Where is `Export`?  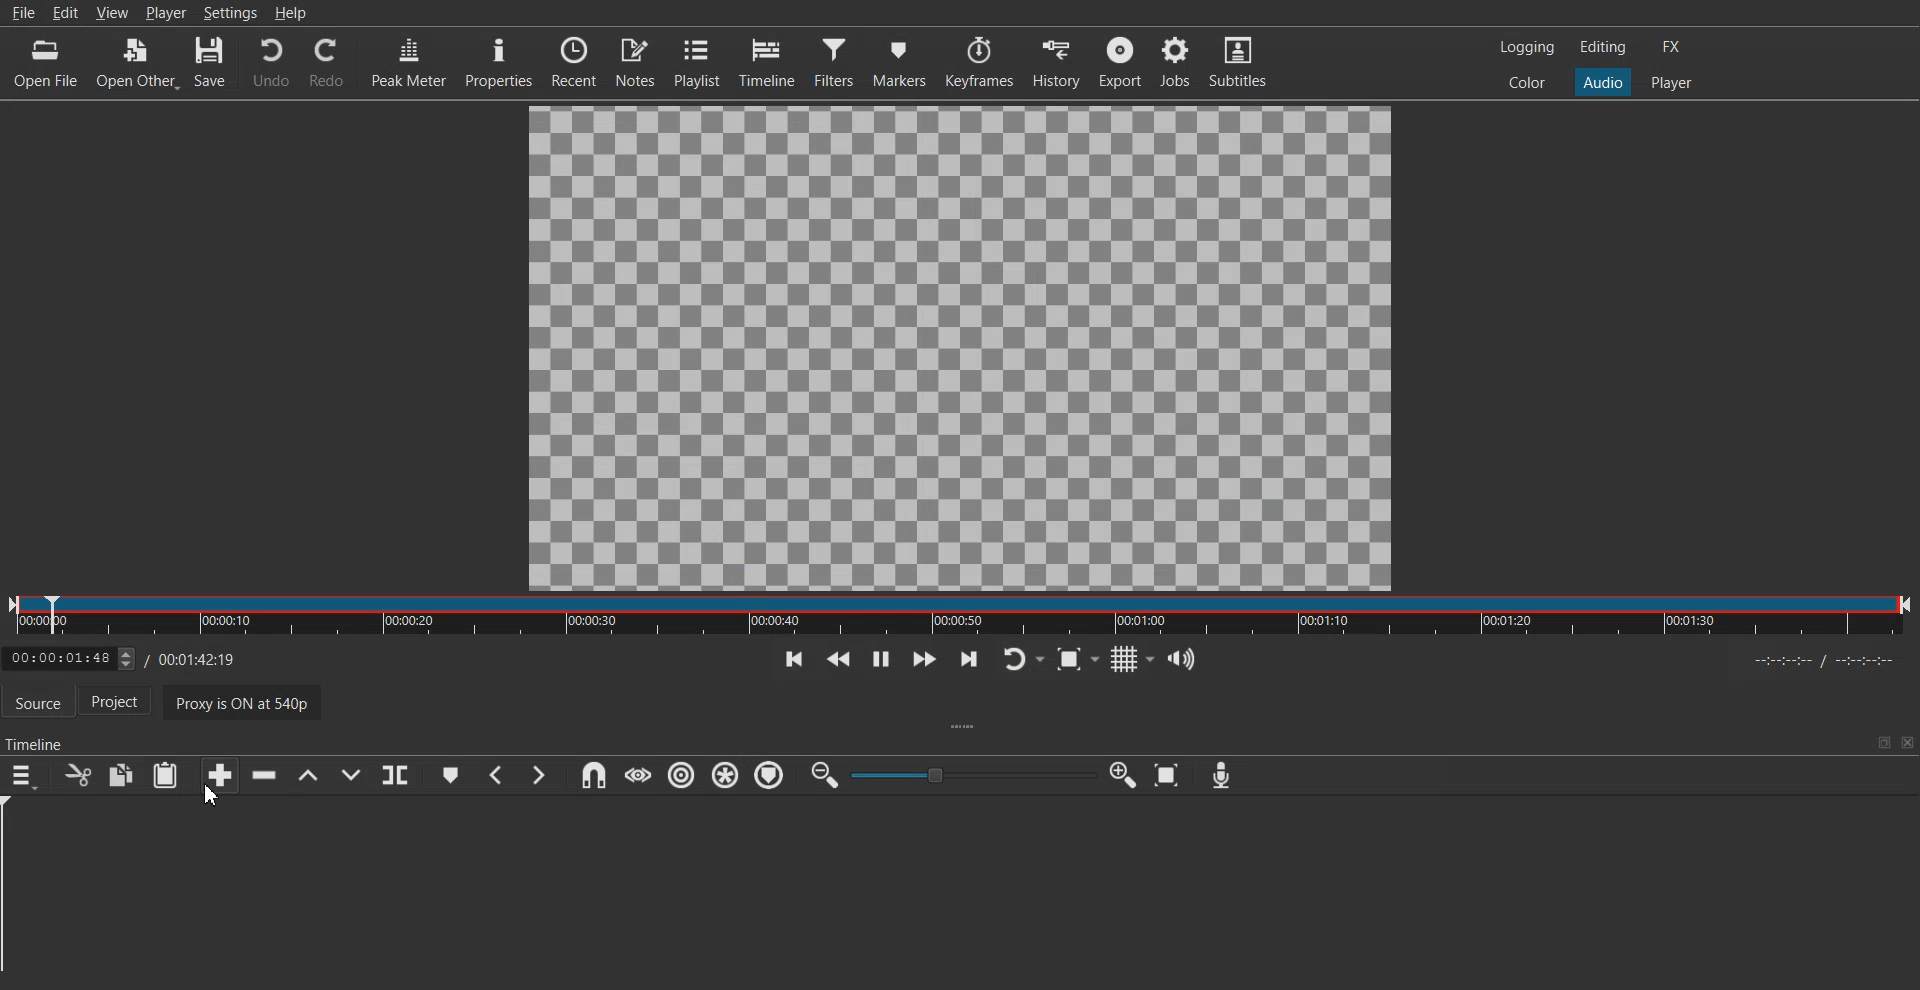
Export is located at coordinates (1121, 61).